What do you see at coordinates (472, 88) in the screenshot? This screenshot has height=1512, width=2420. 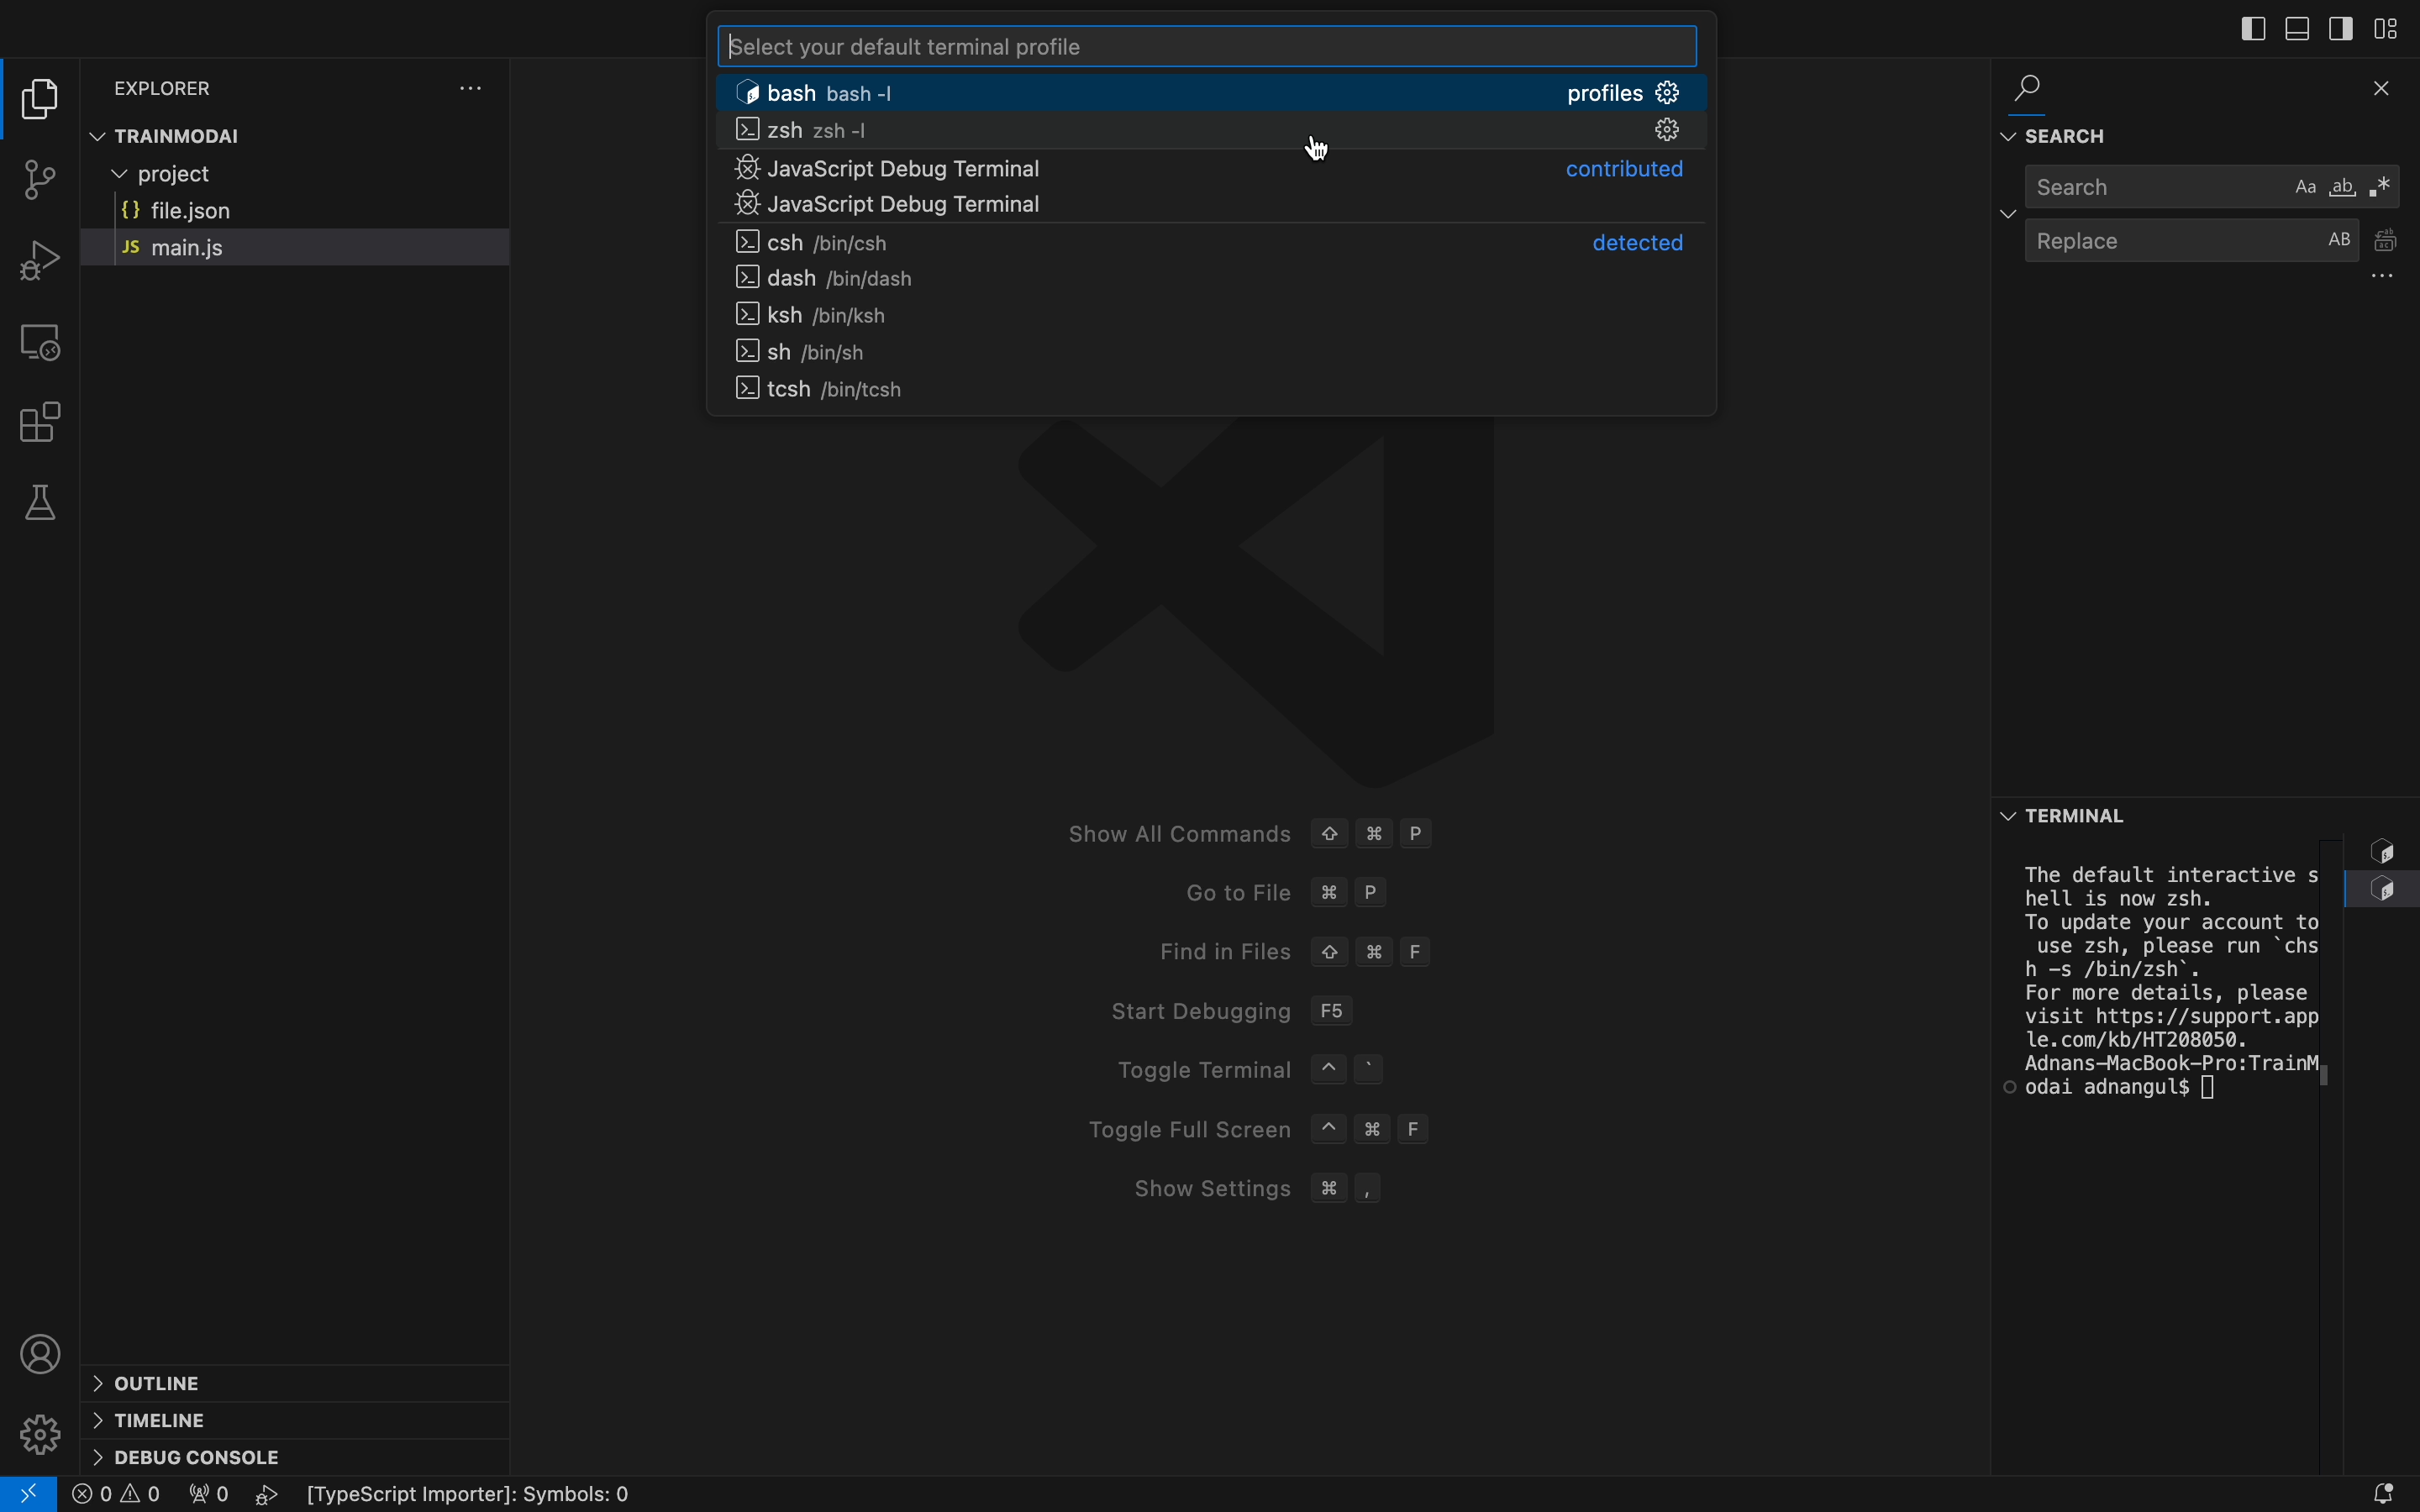 I see `settingd` at bounding box center [472, 88].